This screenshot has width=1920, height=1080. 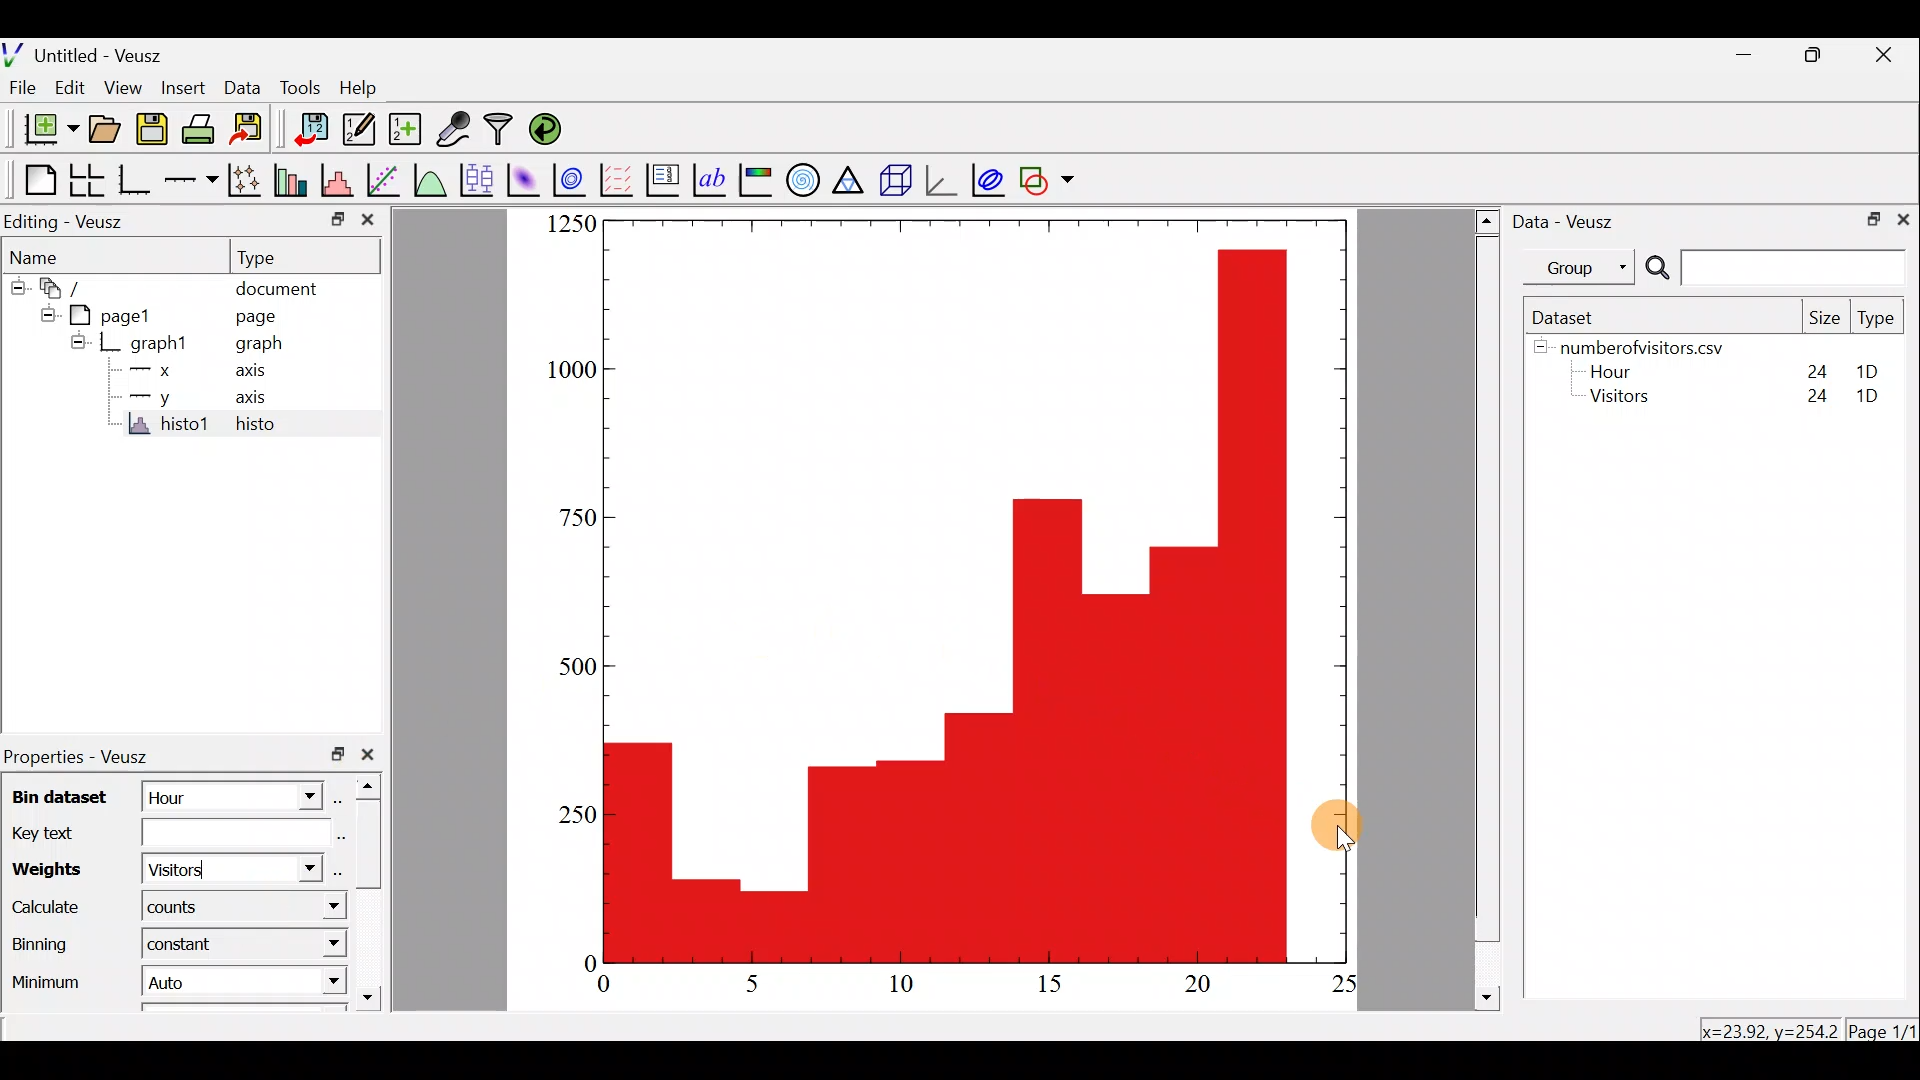 What do you see at coordinates (571, 668) in the screenshot?
I see `500` at bounding box center [571, 668].